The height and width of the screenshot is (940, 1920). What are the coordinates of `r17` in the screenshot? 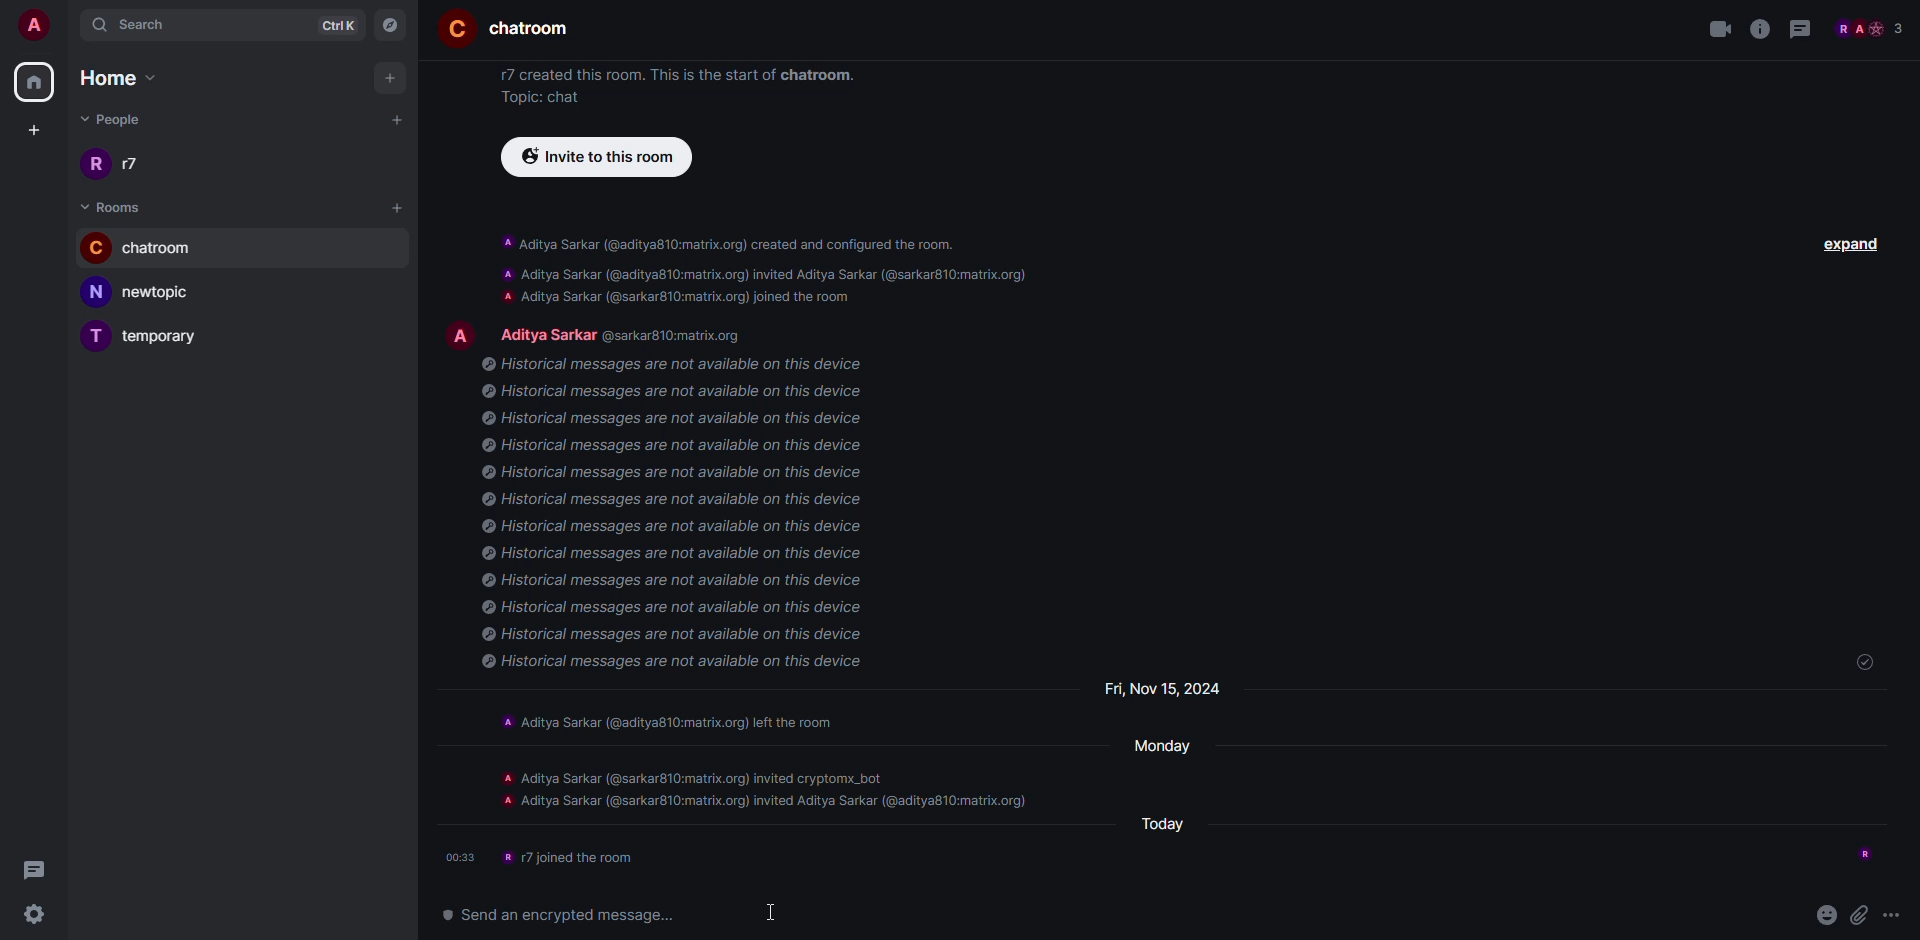 It's located at (114, 162).